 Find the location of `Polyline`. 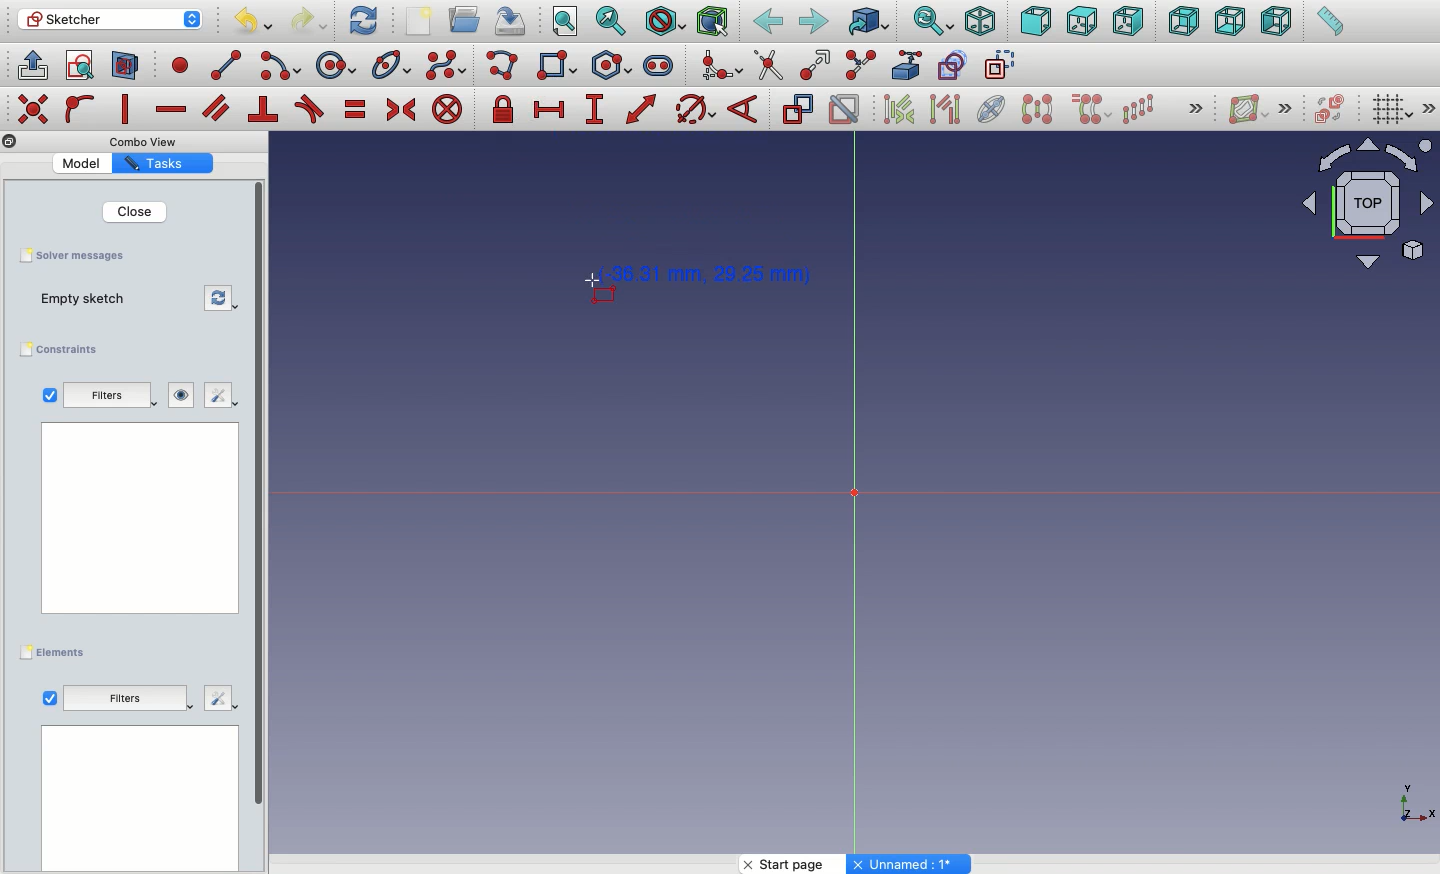

Polyline is located at coordinates (506, 67).